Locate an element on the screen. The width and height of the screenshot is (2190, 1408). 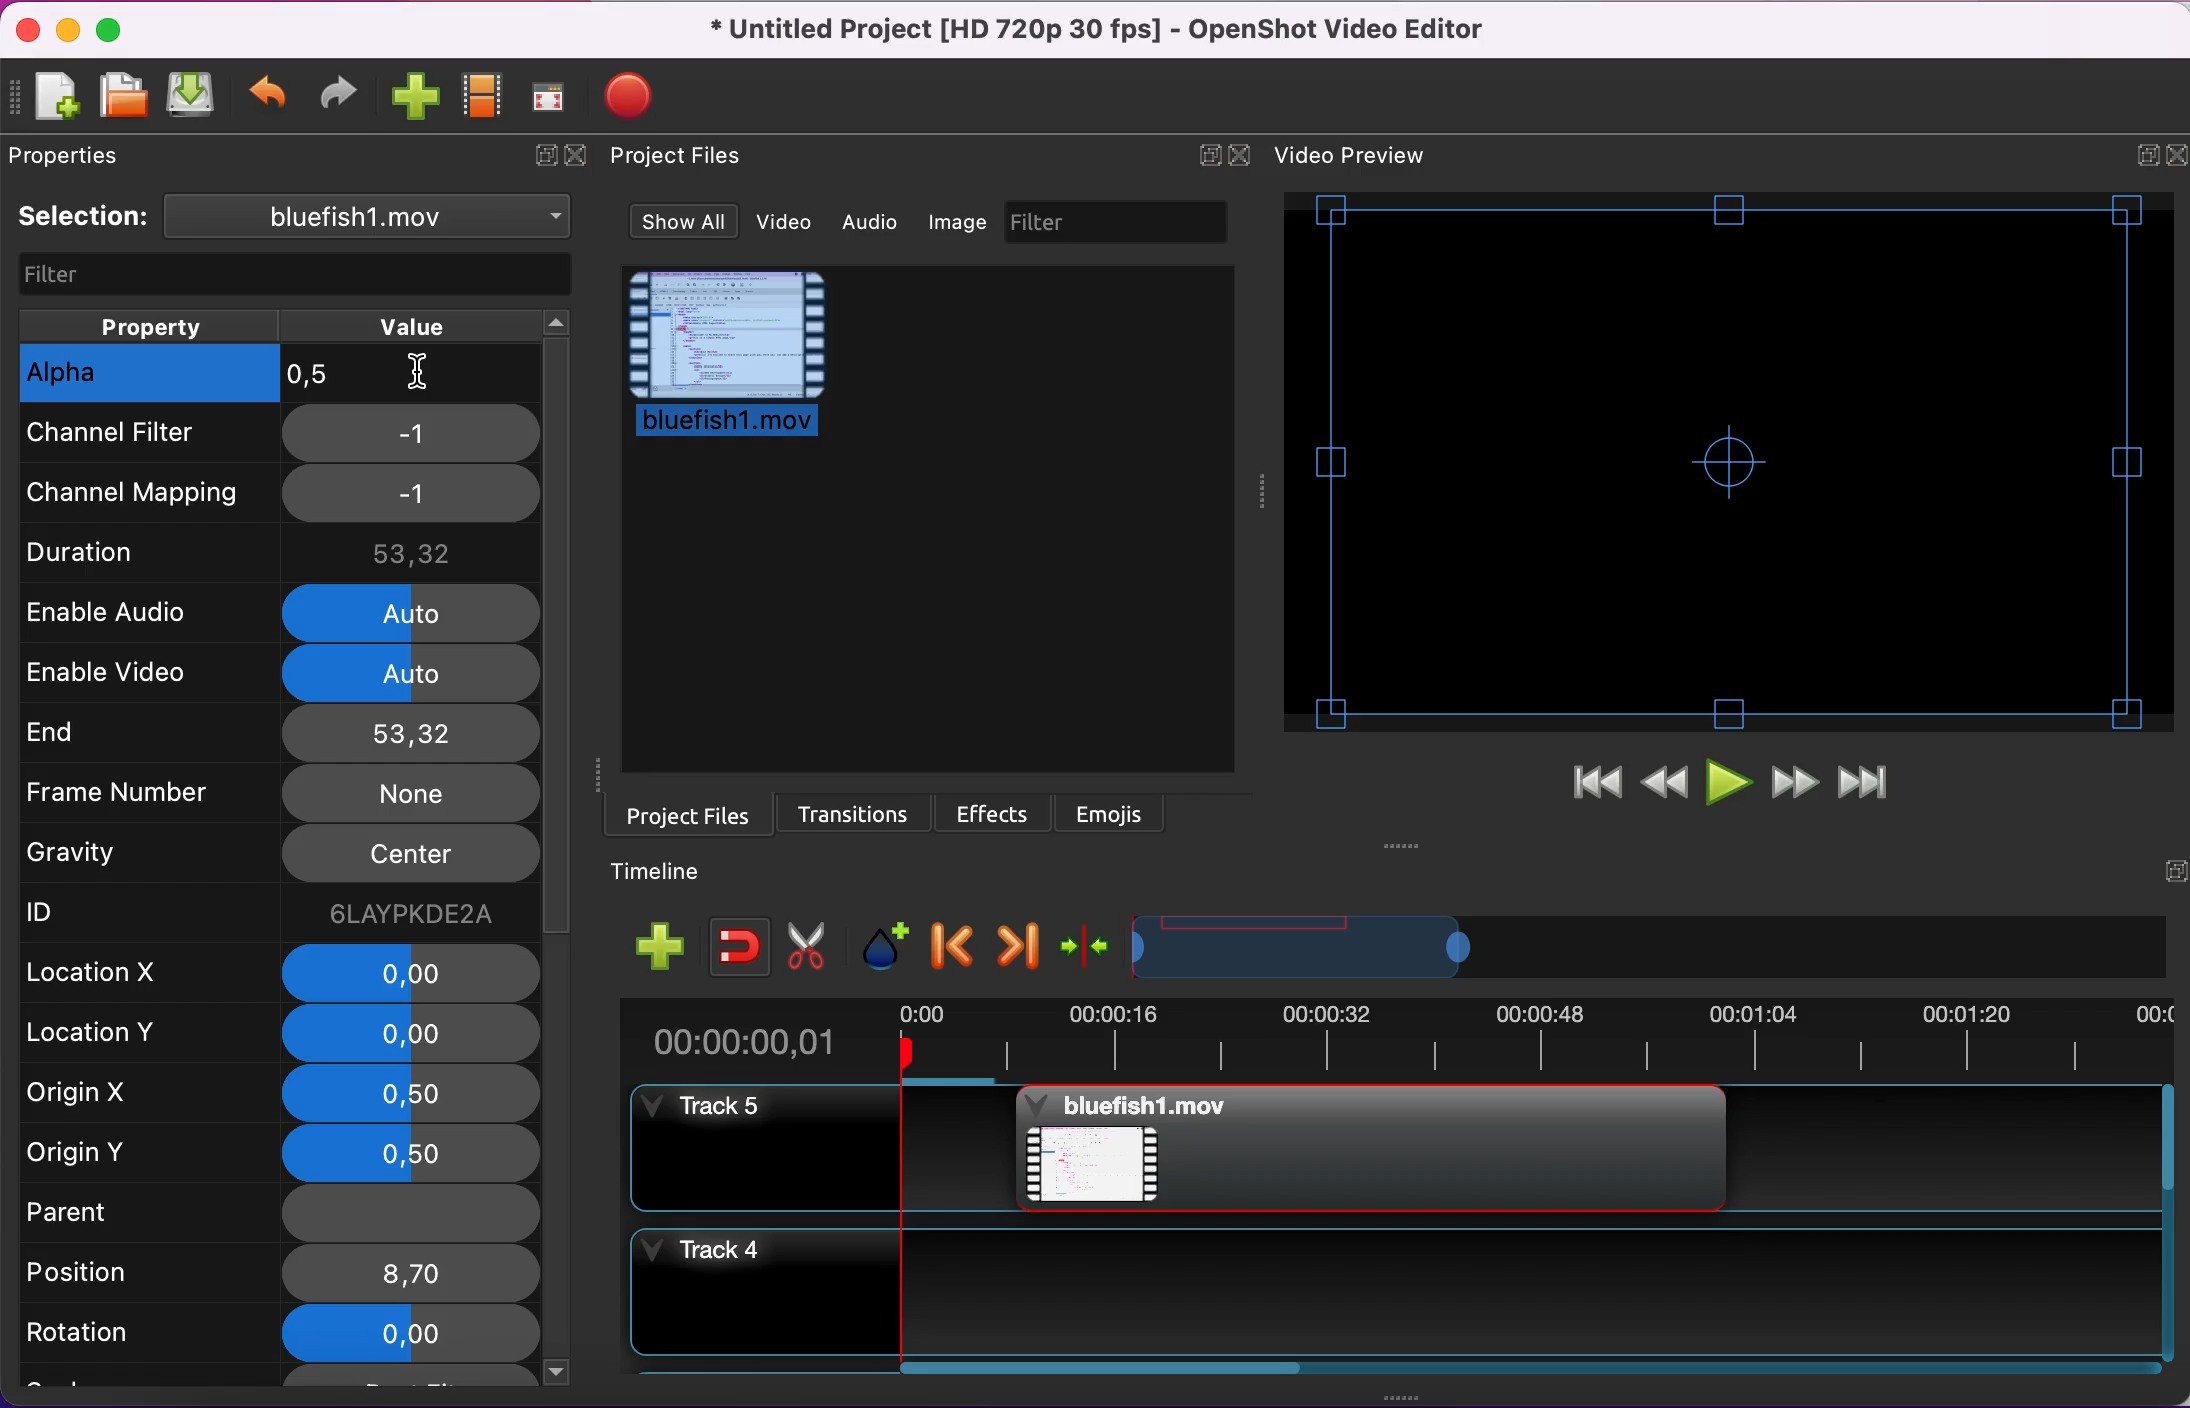
redo is located at coordinates (338, 96).